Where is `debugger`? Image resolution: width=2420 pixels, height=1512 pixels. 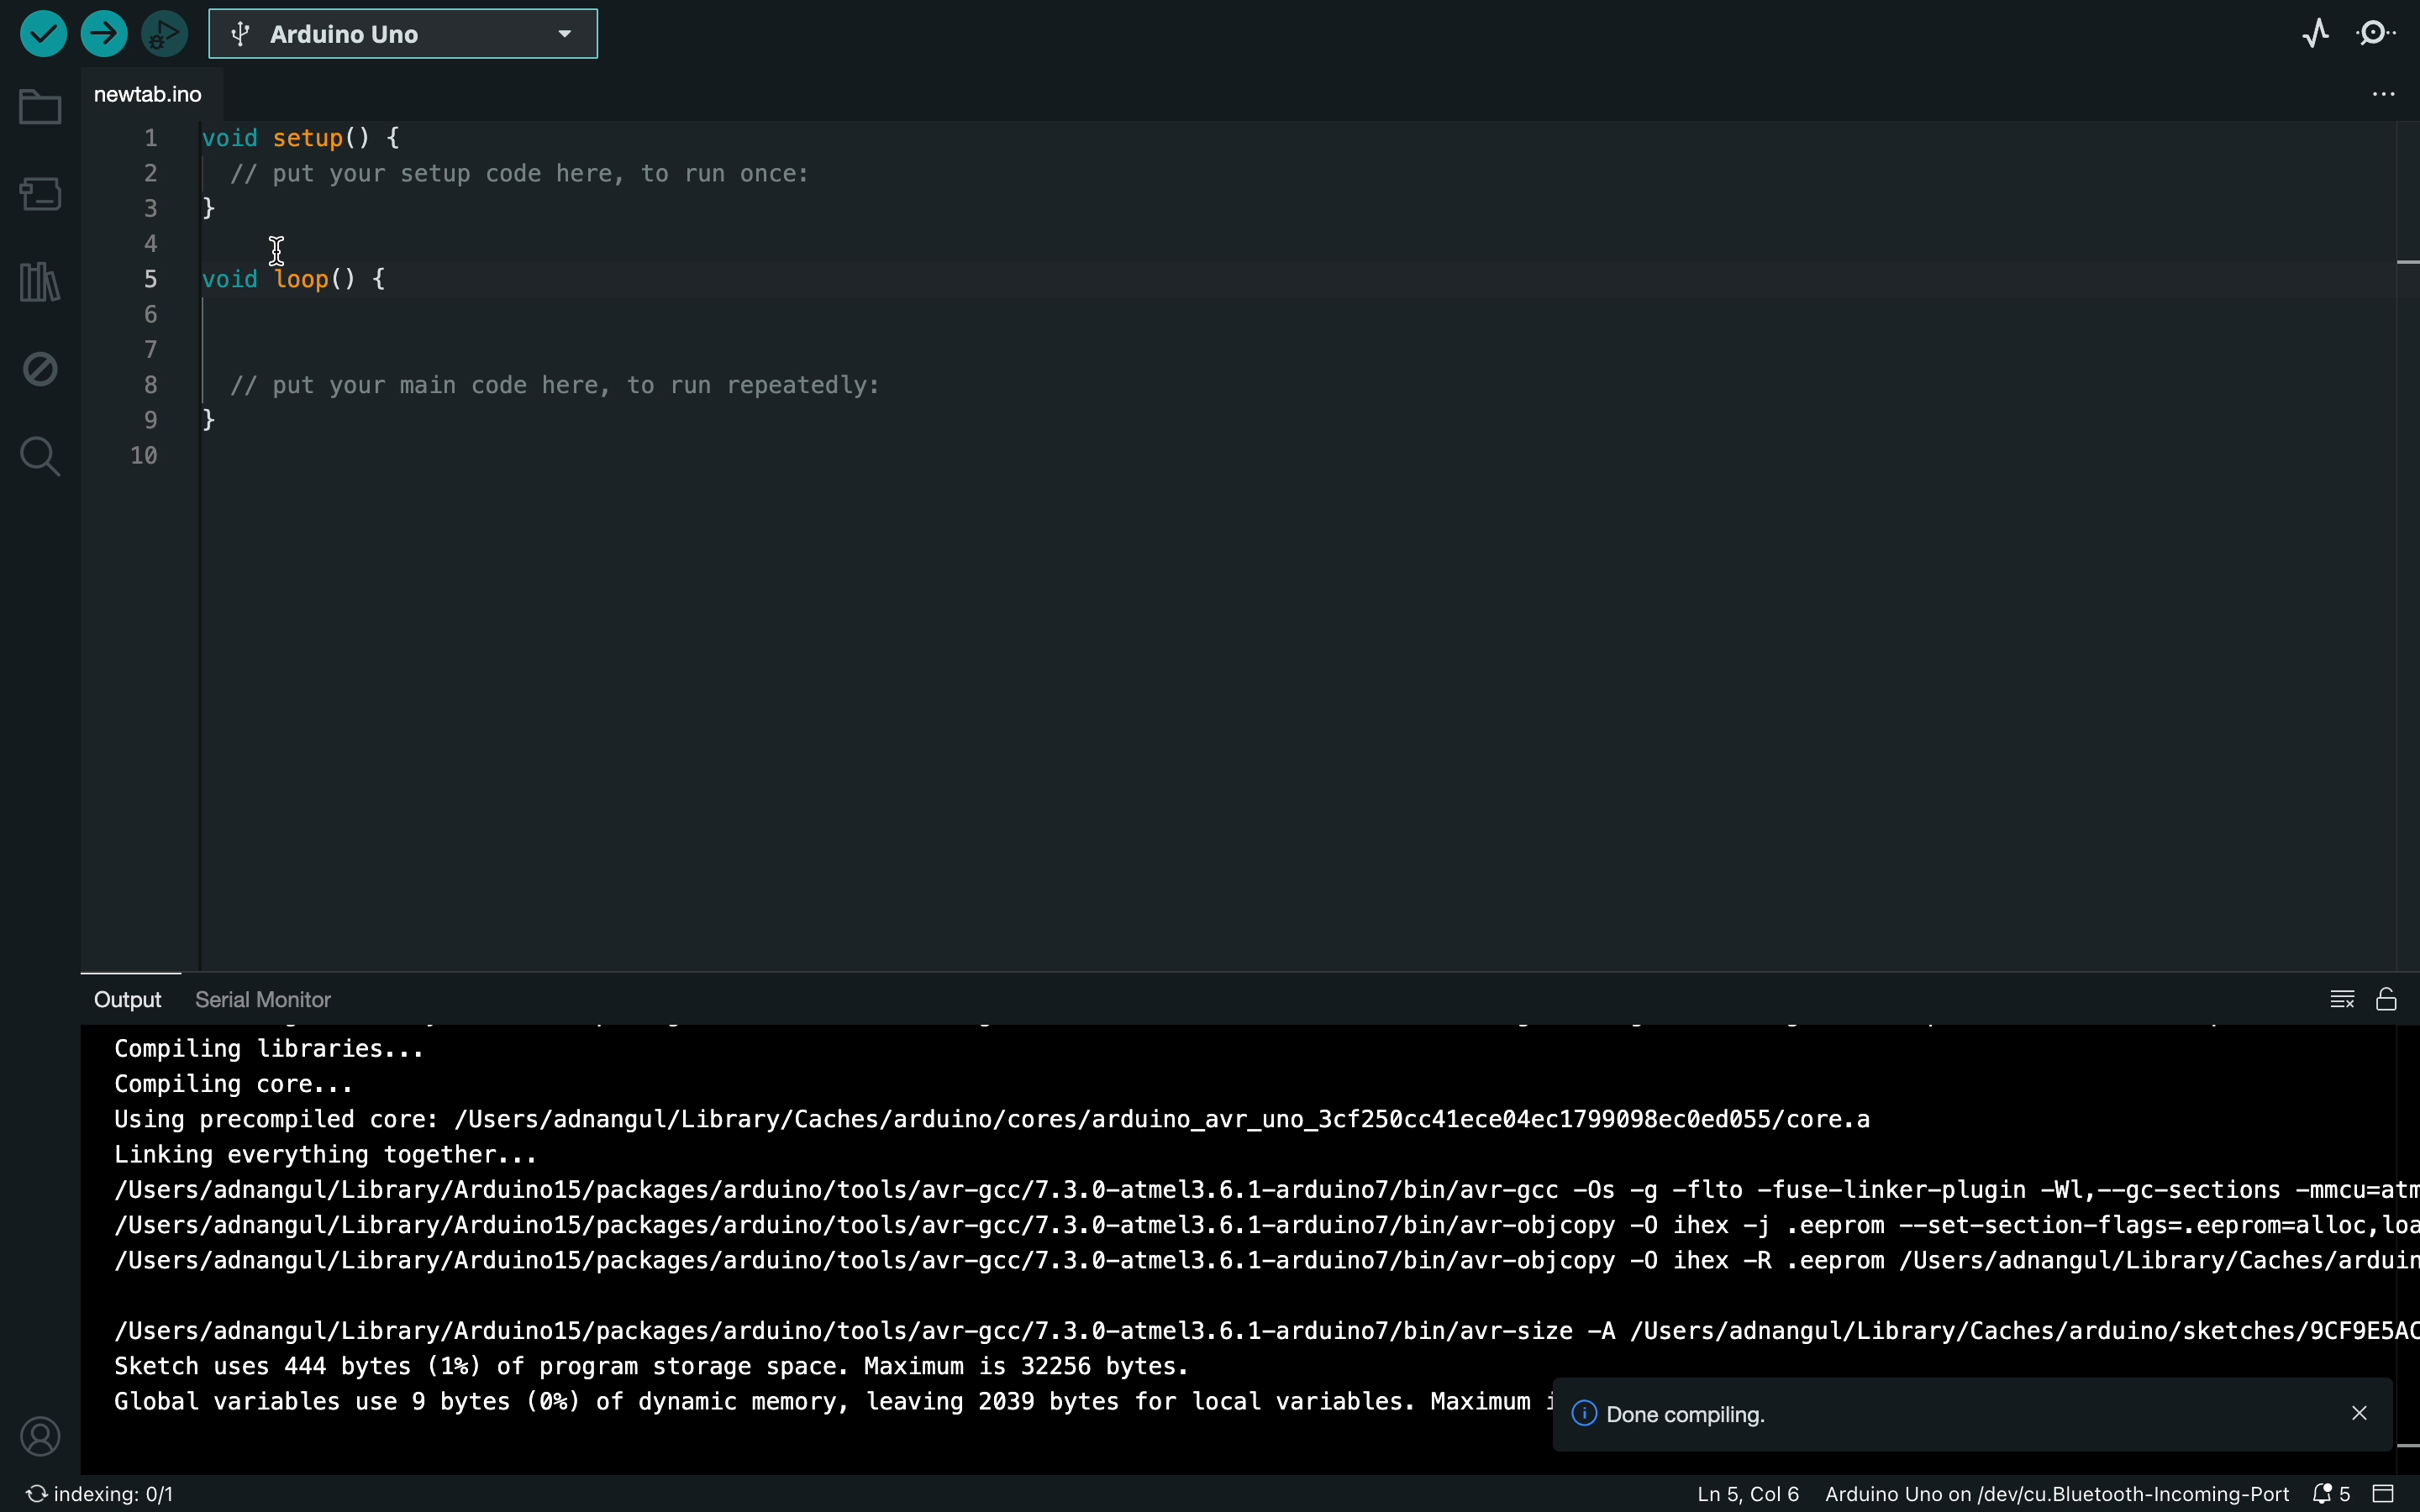
debugger is located at coordinates (164, 33).